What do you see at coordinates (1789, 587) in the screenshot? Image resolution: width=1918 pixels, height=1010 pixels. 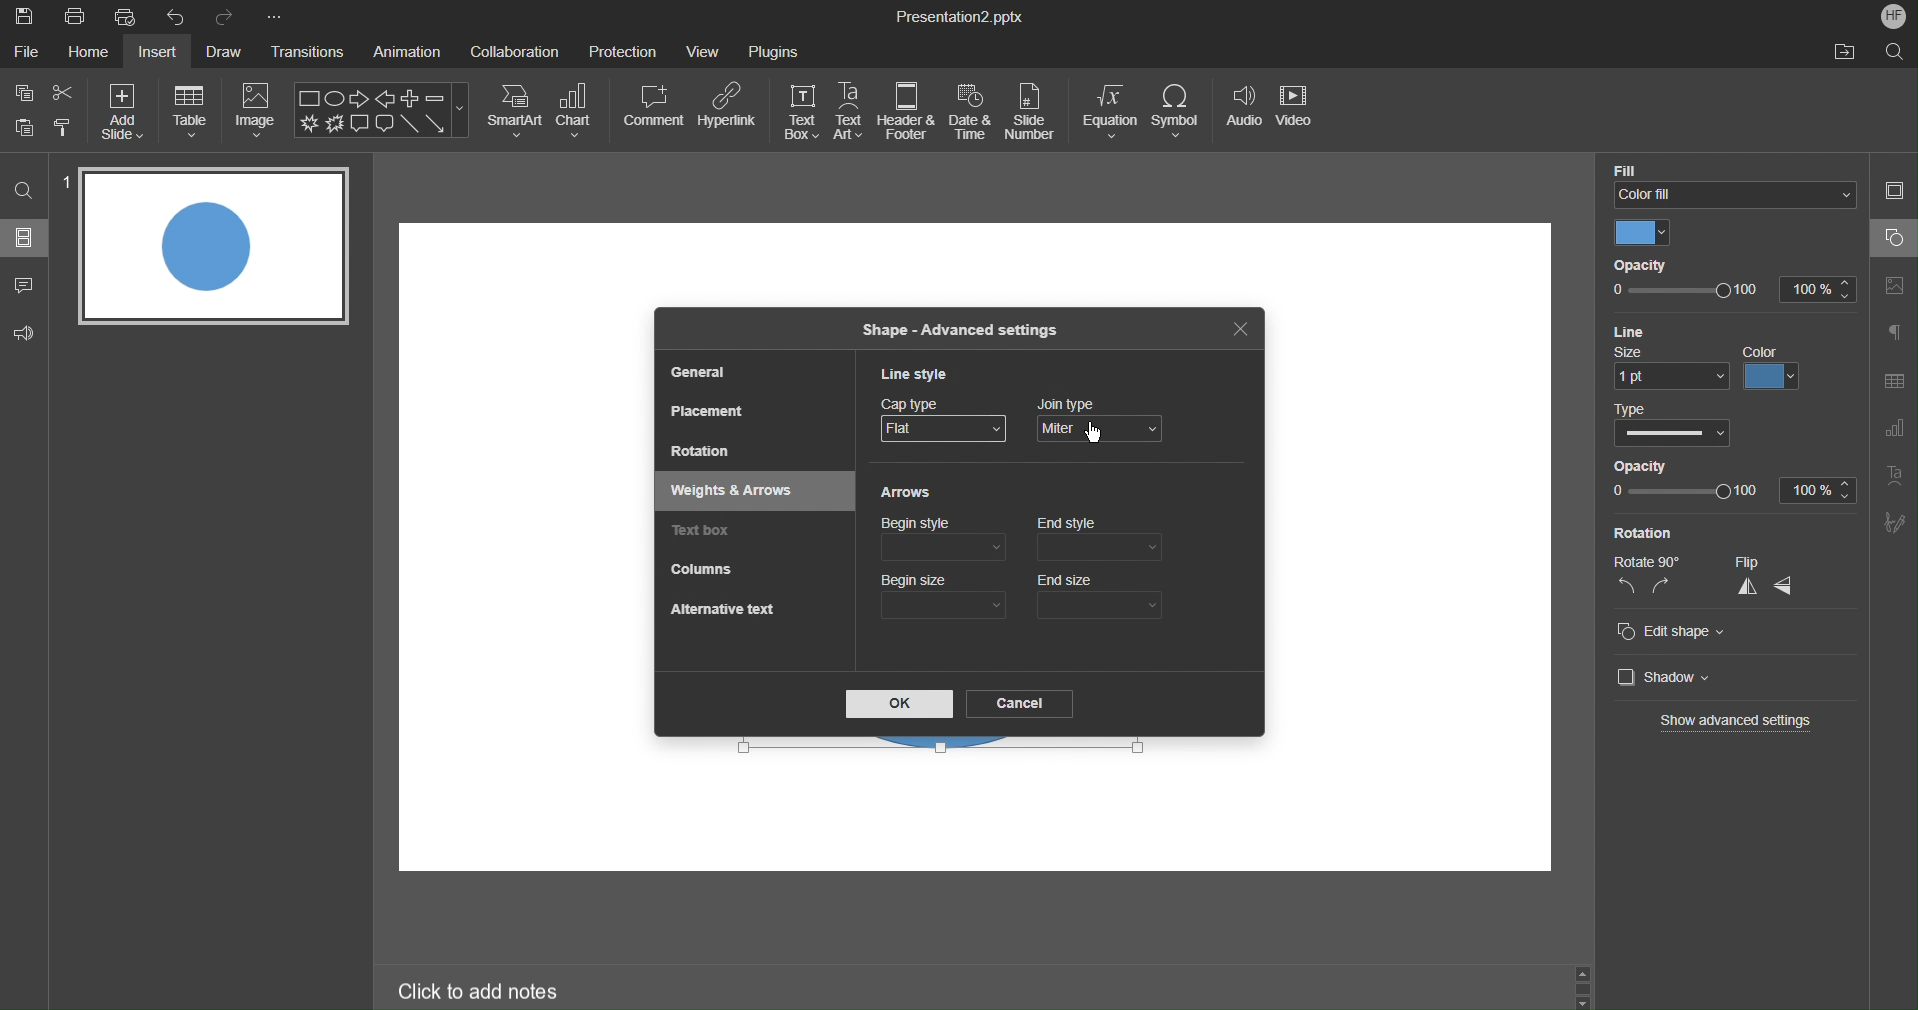 I see `horizontal` at bounding box center [1789, 587].